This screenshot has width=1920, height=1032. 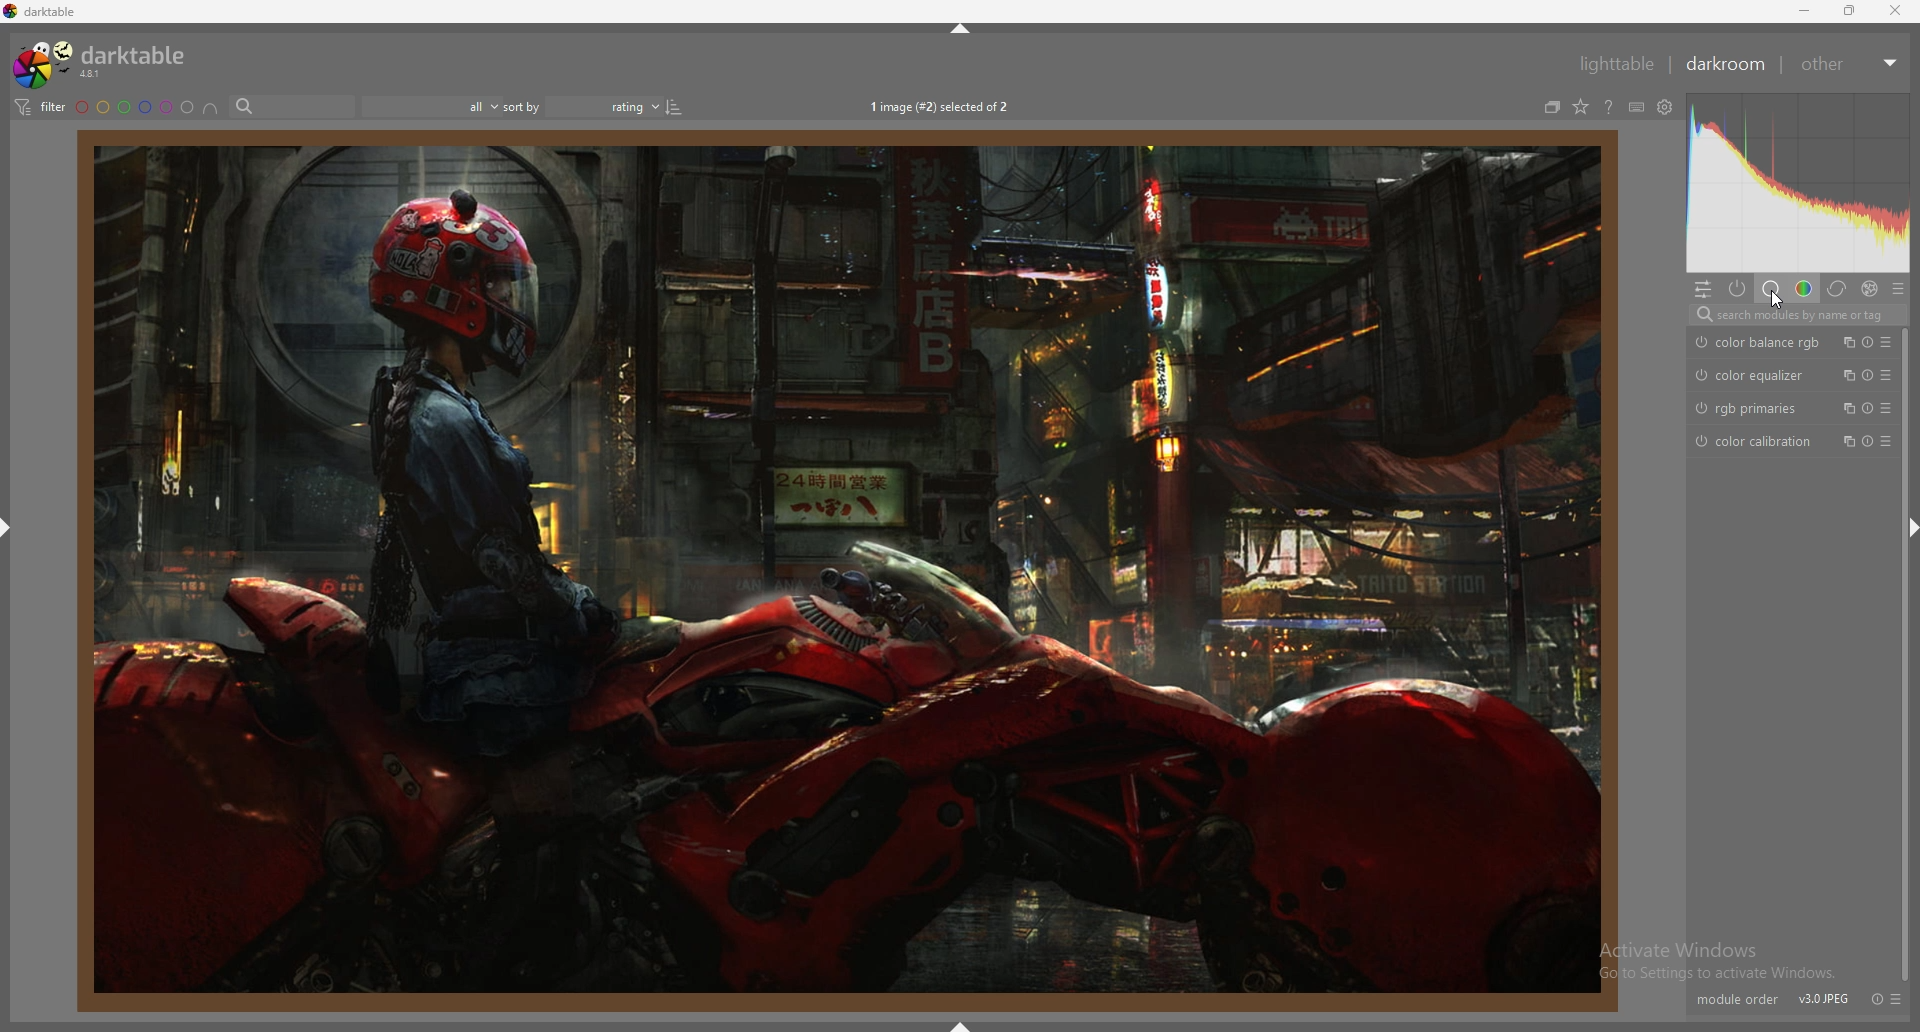 I want to click on color equalizer, so click(x=1751, y=375).